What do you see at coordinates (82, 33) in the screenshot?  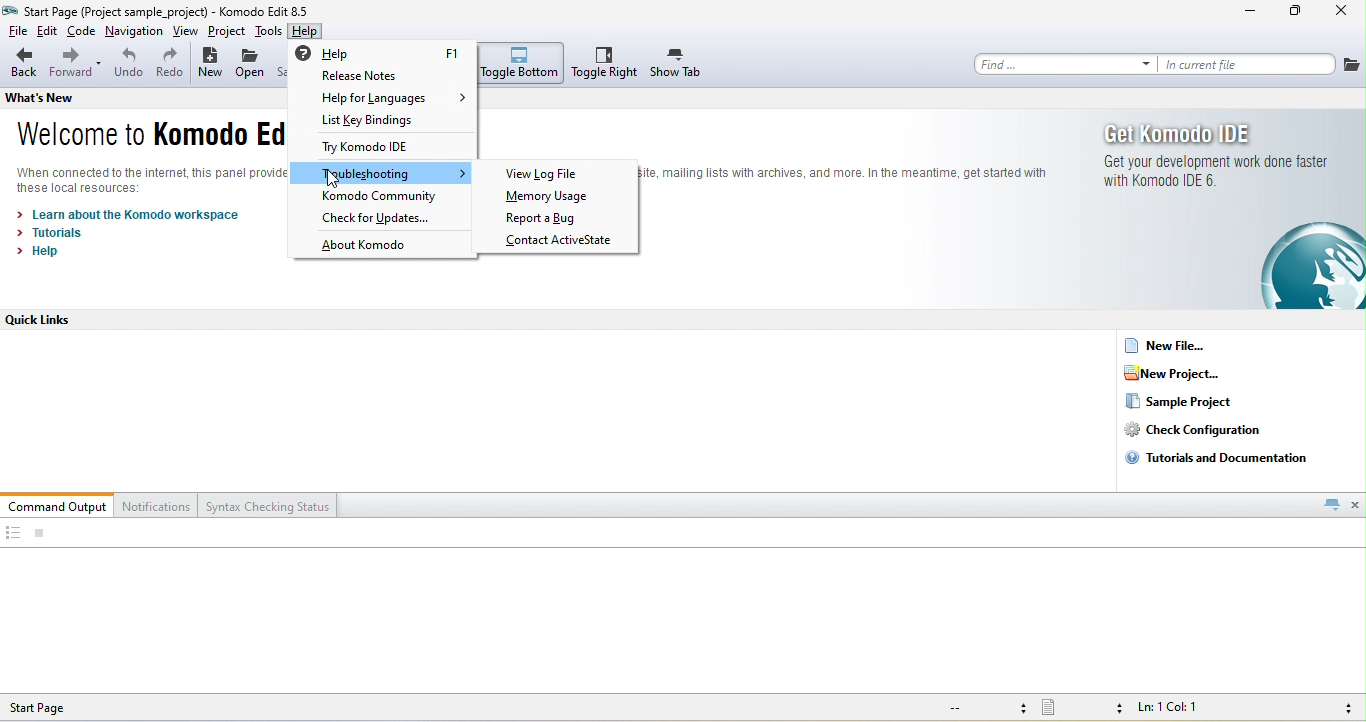 I see `code` at bounding box center [82, 33].